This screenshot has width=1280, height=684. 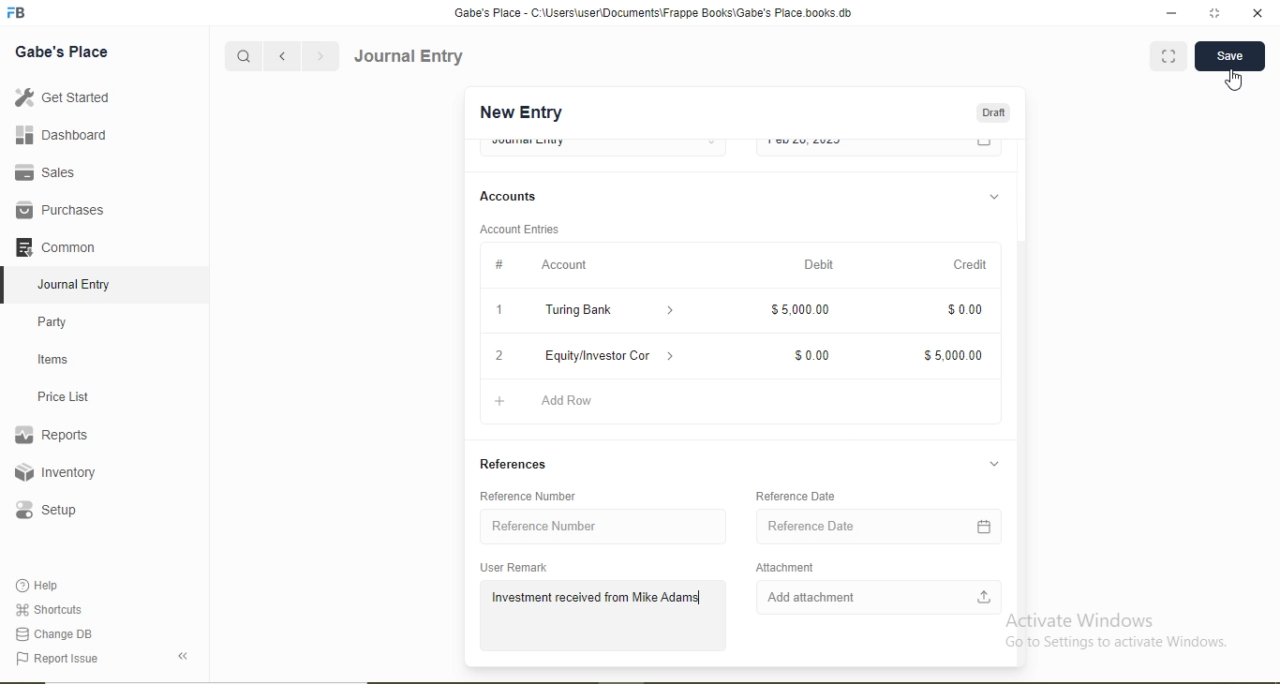 What do you see at coordinates (800, 308) in the screenshot?
I see `$5,000.00` at bounding box center [800, 308].